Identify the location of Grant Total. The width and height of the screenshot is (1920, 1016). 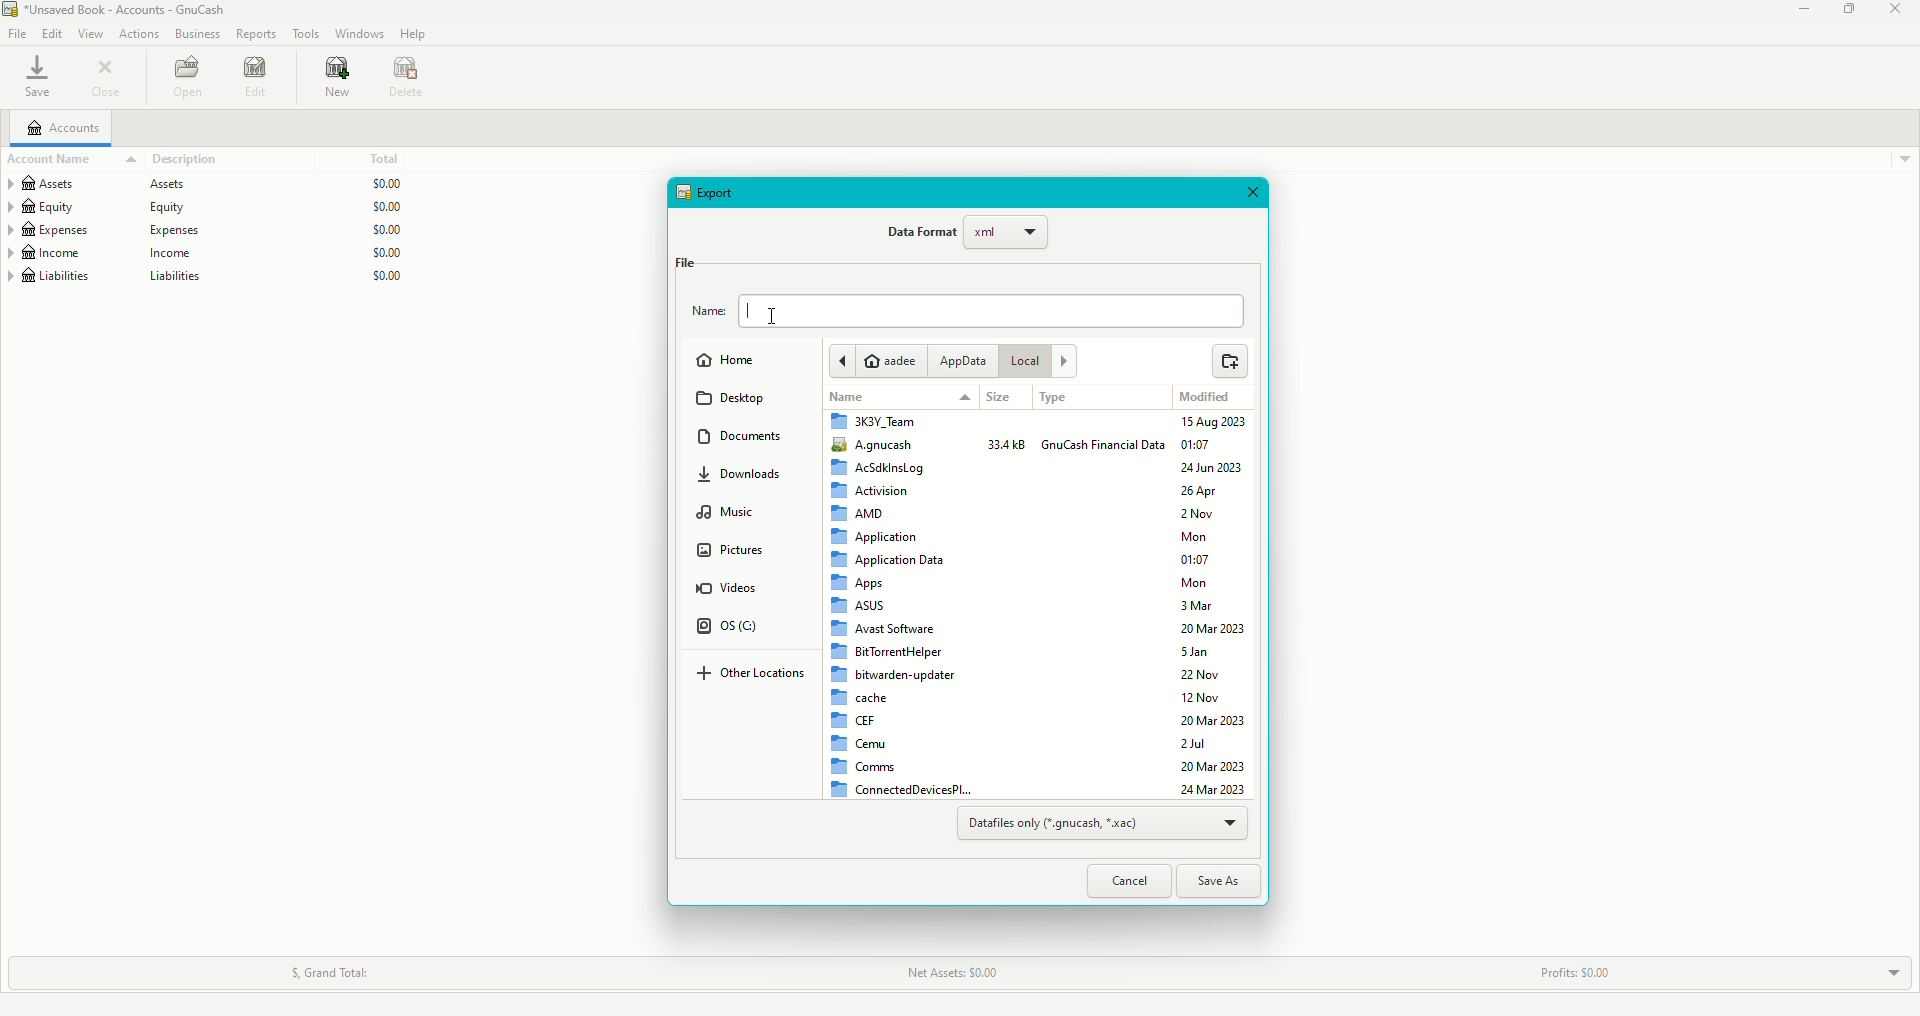
(343, 967).